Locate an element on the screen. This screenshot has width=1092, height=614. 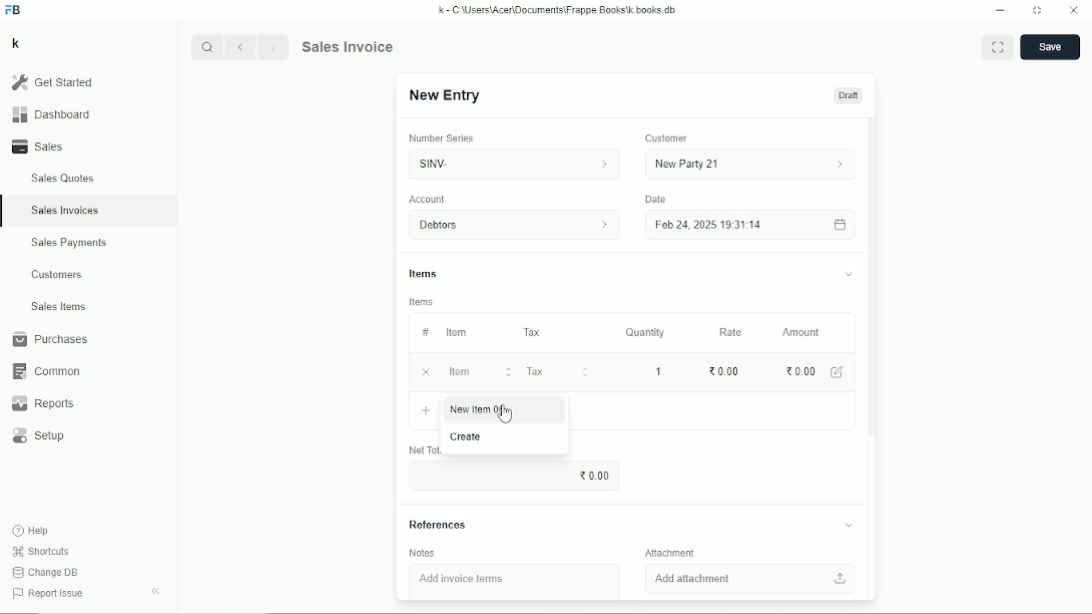
Item is located at coordinates (456, 332).